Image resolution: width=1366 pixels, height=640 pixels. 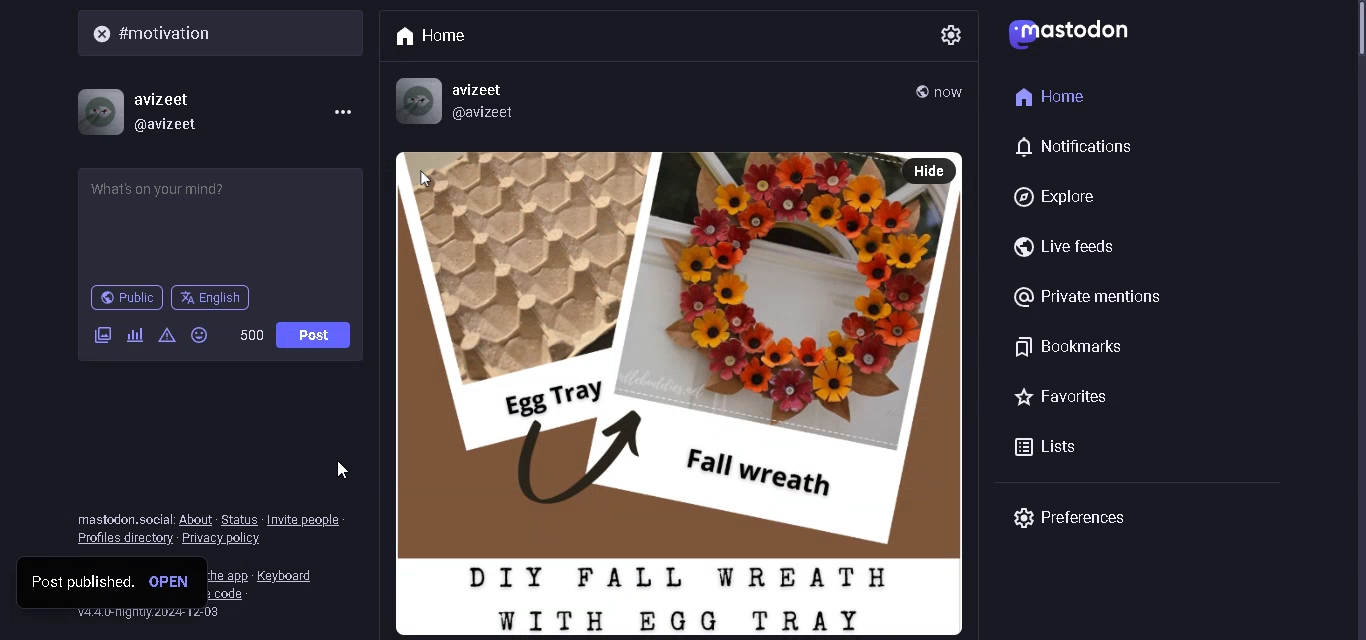 What do you see at coordinates (1076, 148) in the screenshot?
I see `notifications` at bounding box center [1076, 148].